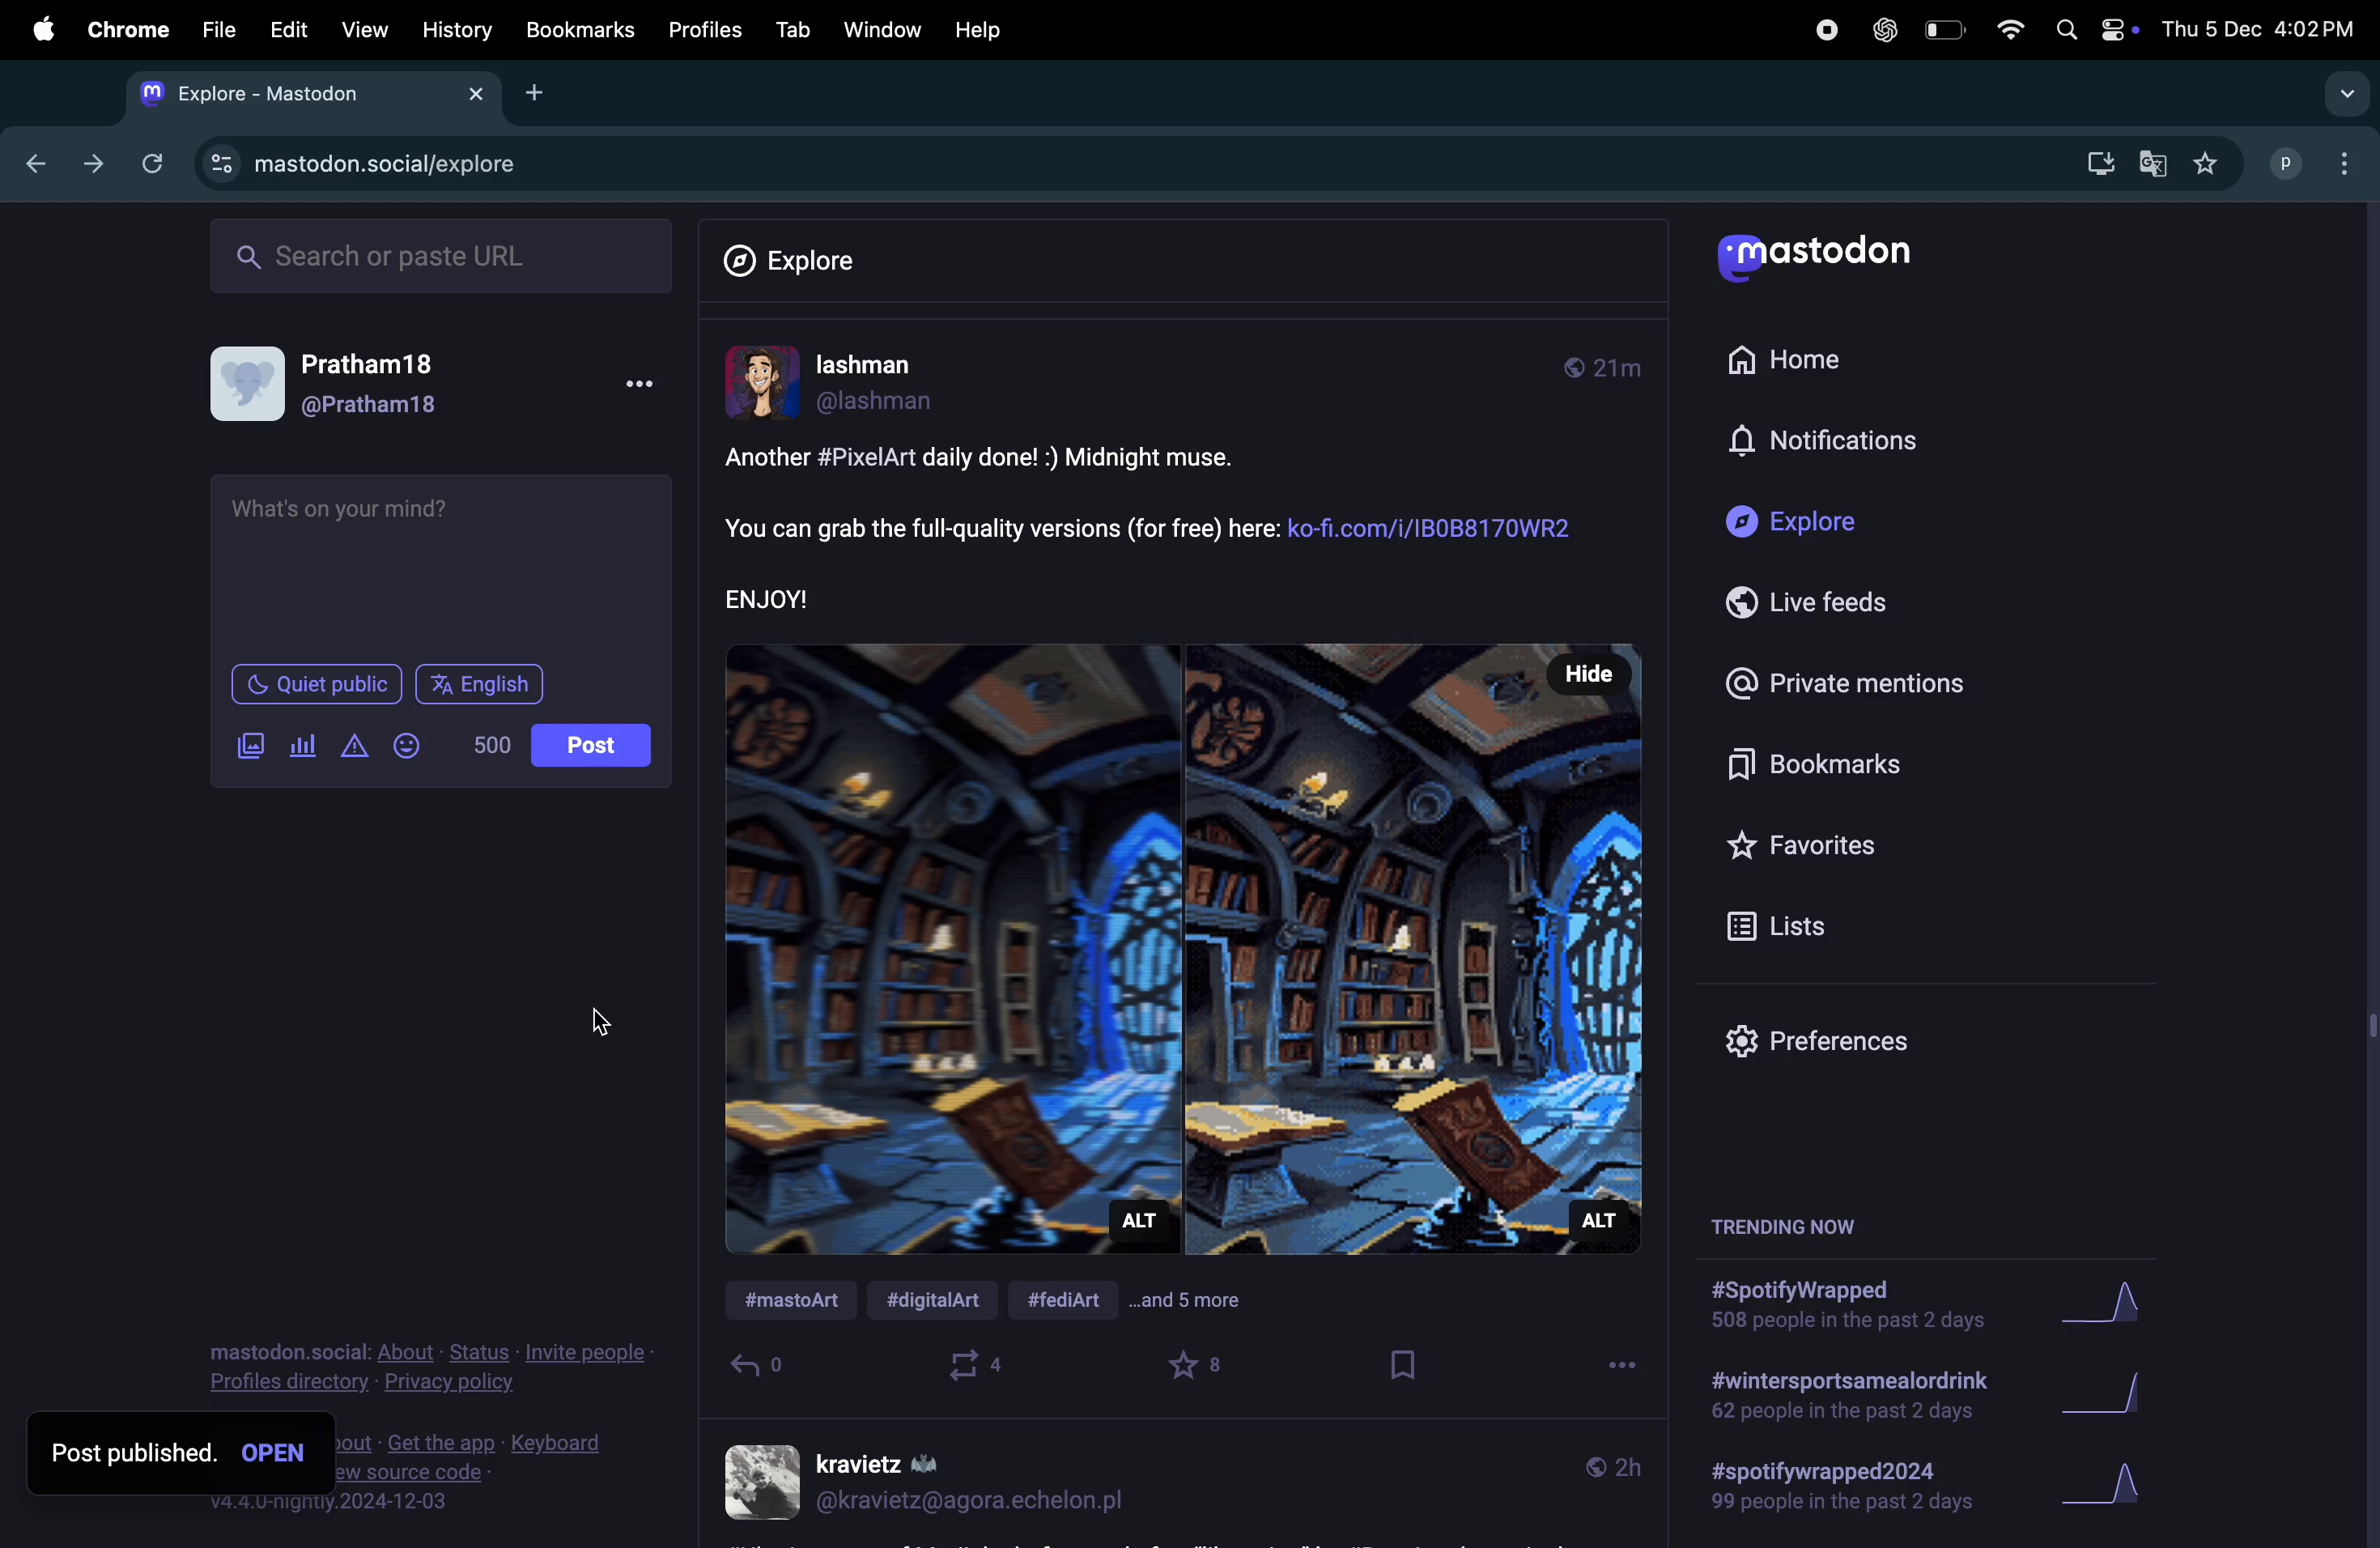  What do you see at coordinates (1896, 444) in the screenshot?
I see `notifications` at bounding box center [1896, 444].